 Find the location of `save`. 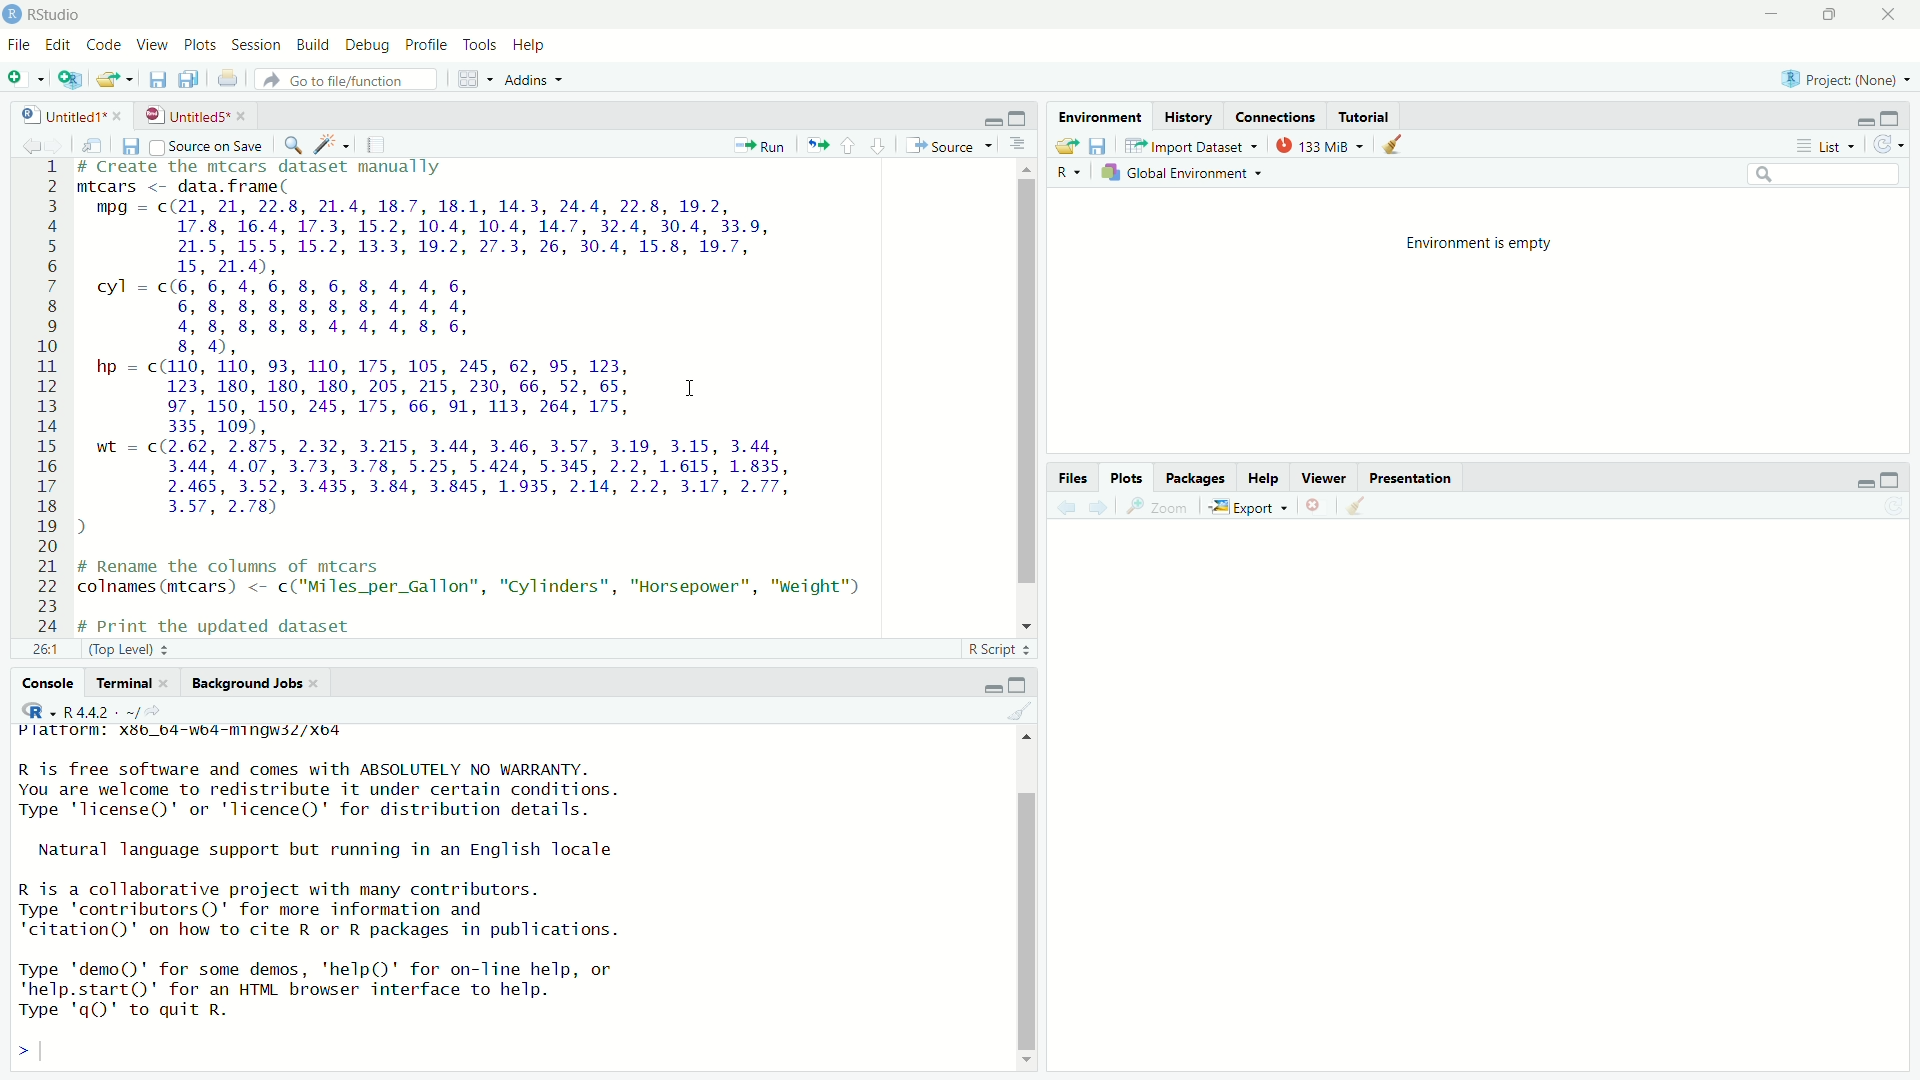

save is located at coordinates (129, 144).